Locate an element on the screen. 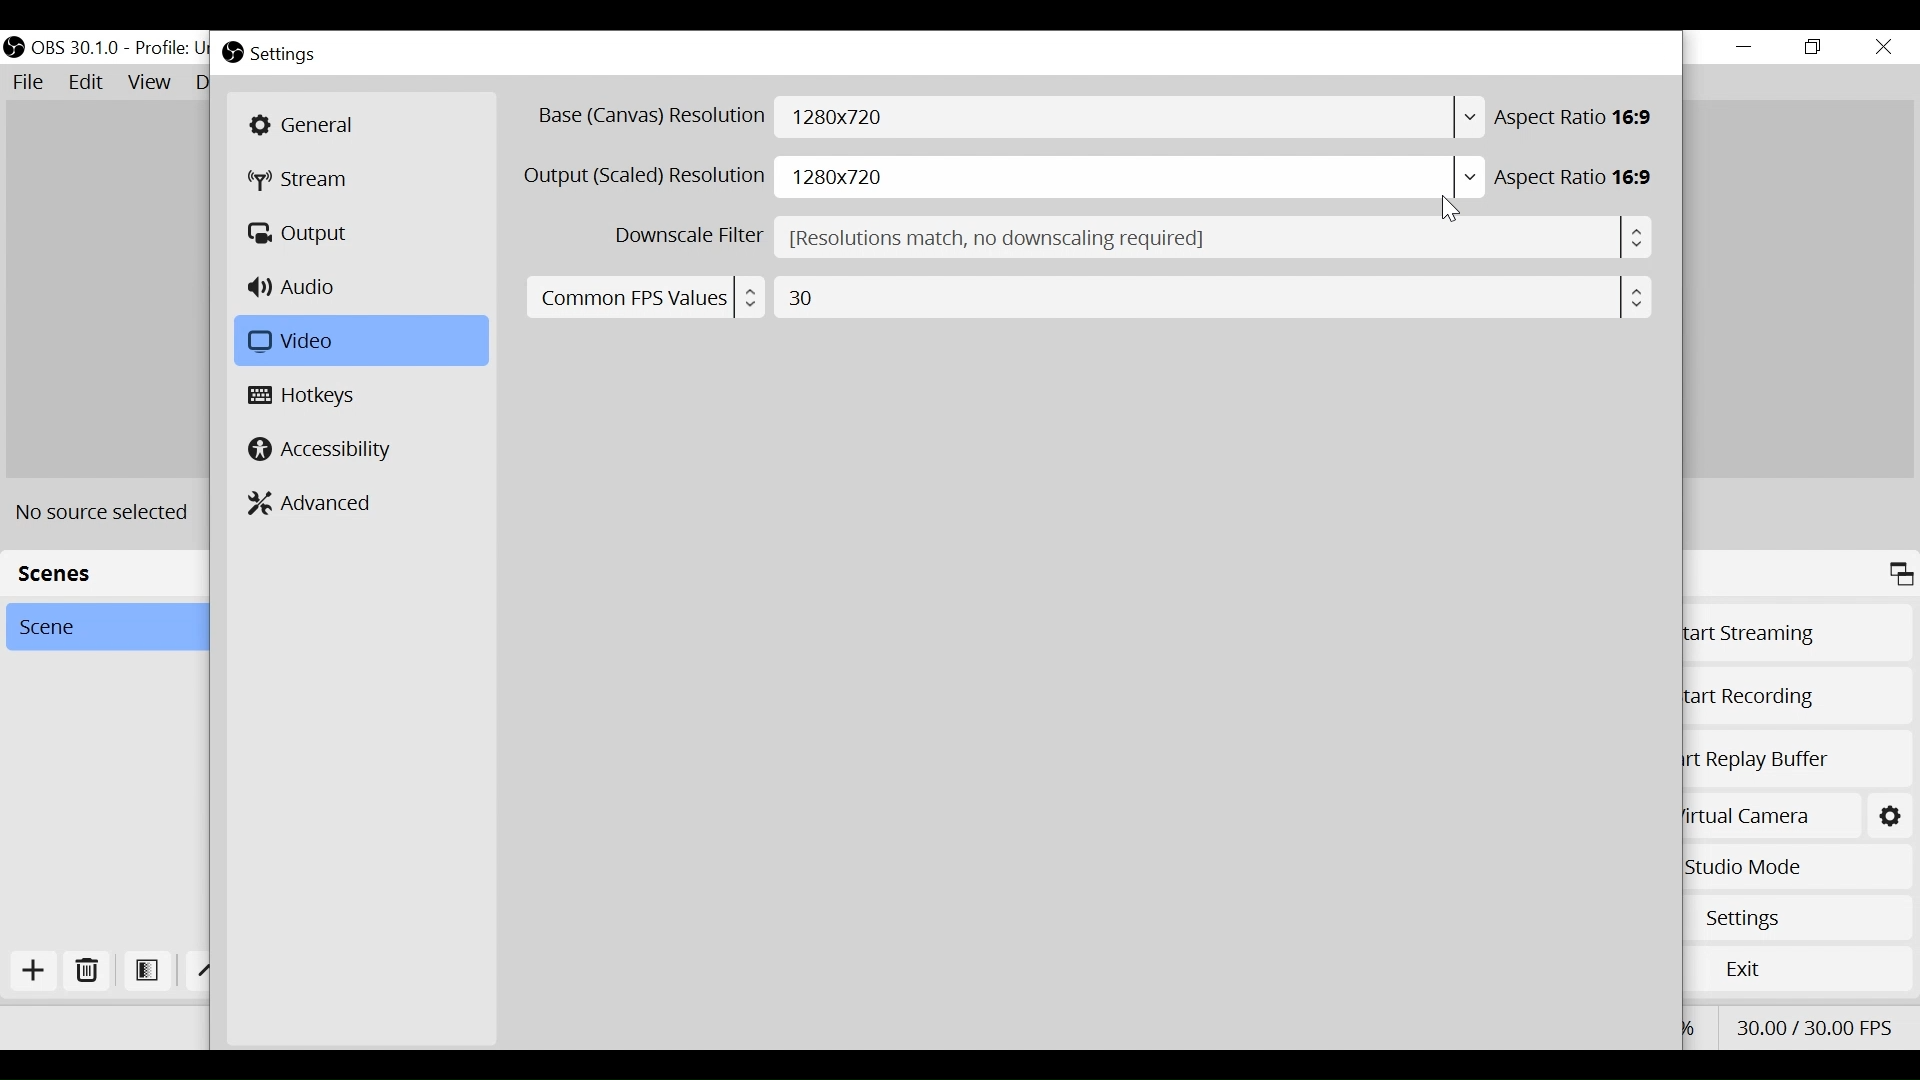  Advanced is located at coordinates (313, 502).